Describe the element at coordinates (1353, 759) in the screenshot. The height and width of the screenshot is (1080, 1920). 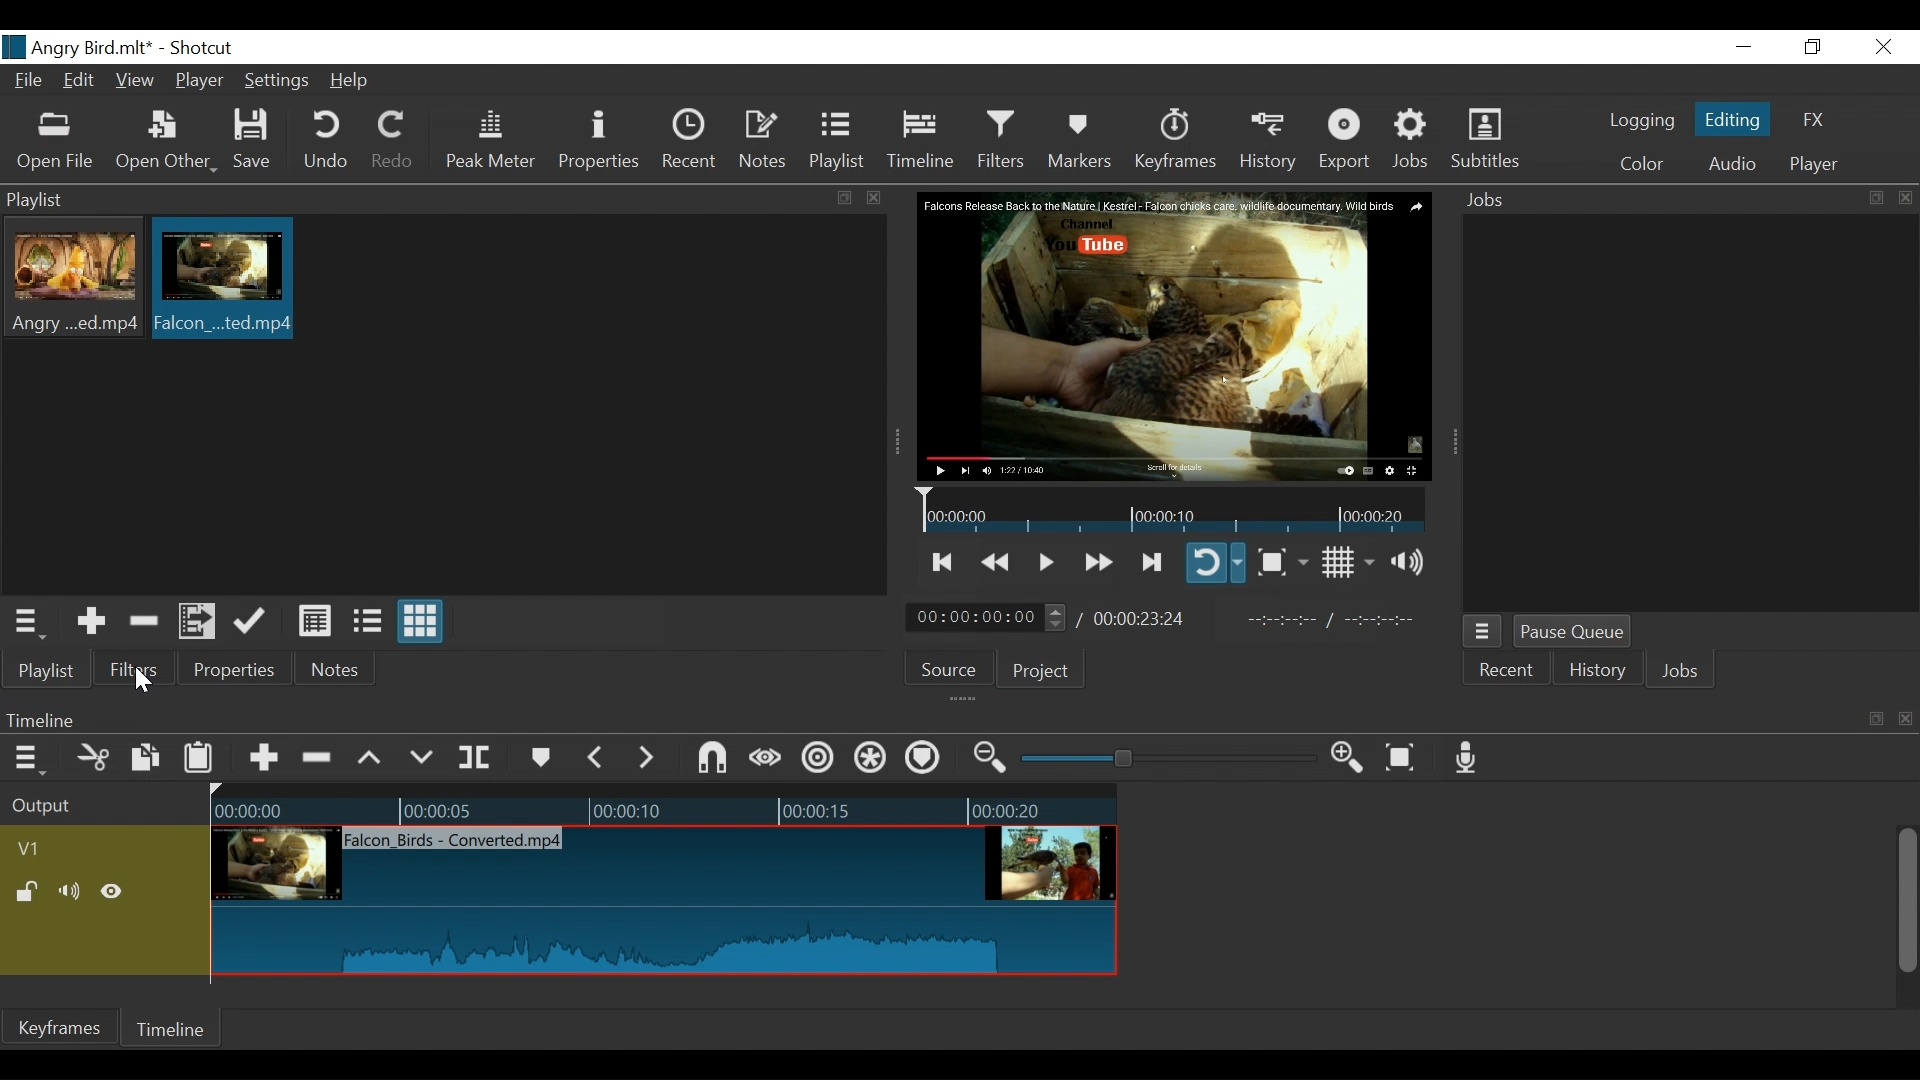
I see `Zoom timeline in` at that location.